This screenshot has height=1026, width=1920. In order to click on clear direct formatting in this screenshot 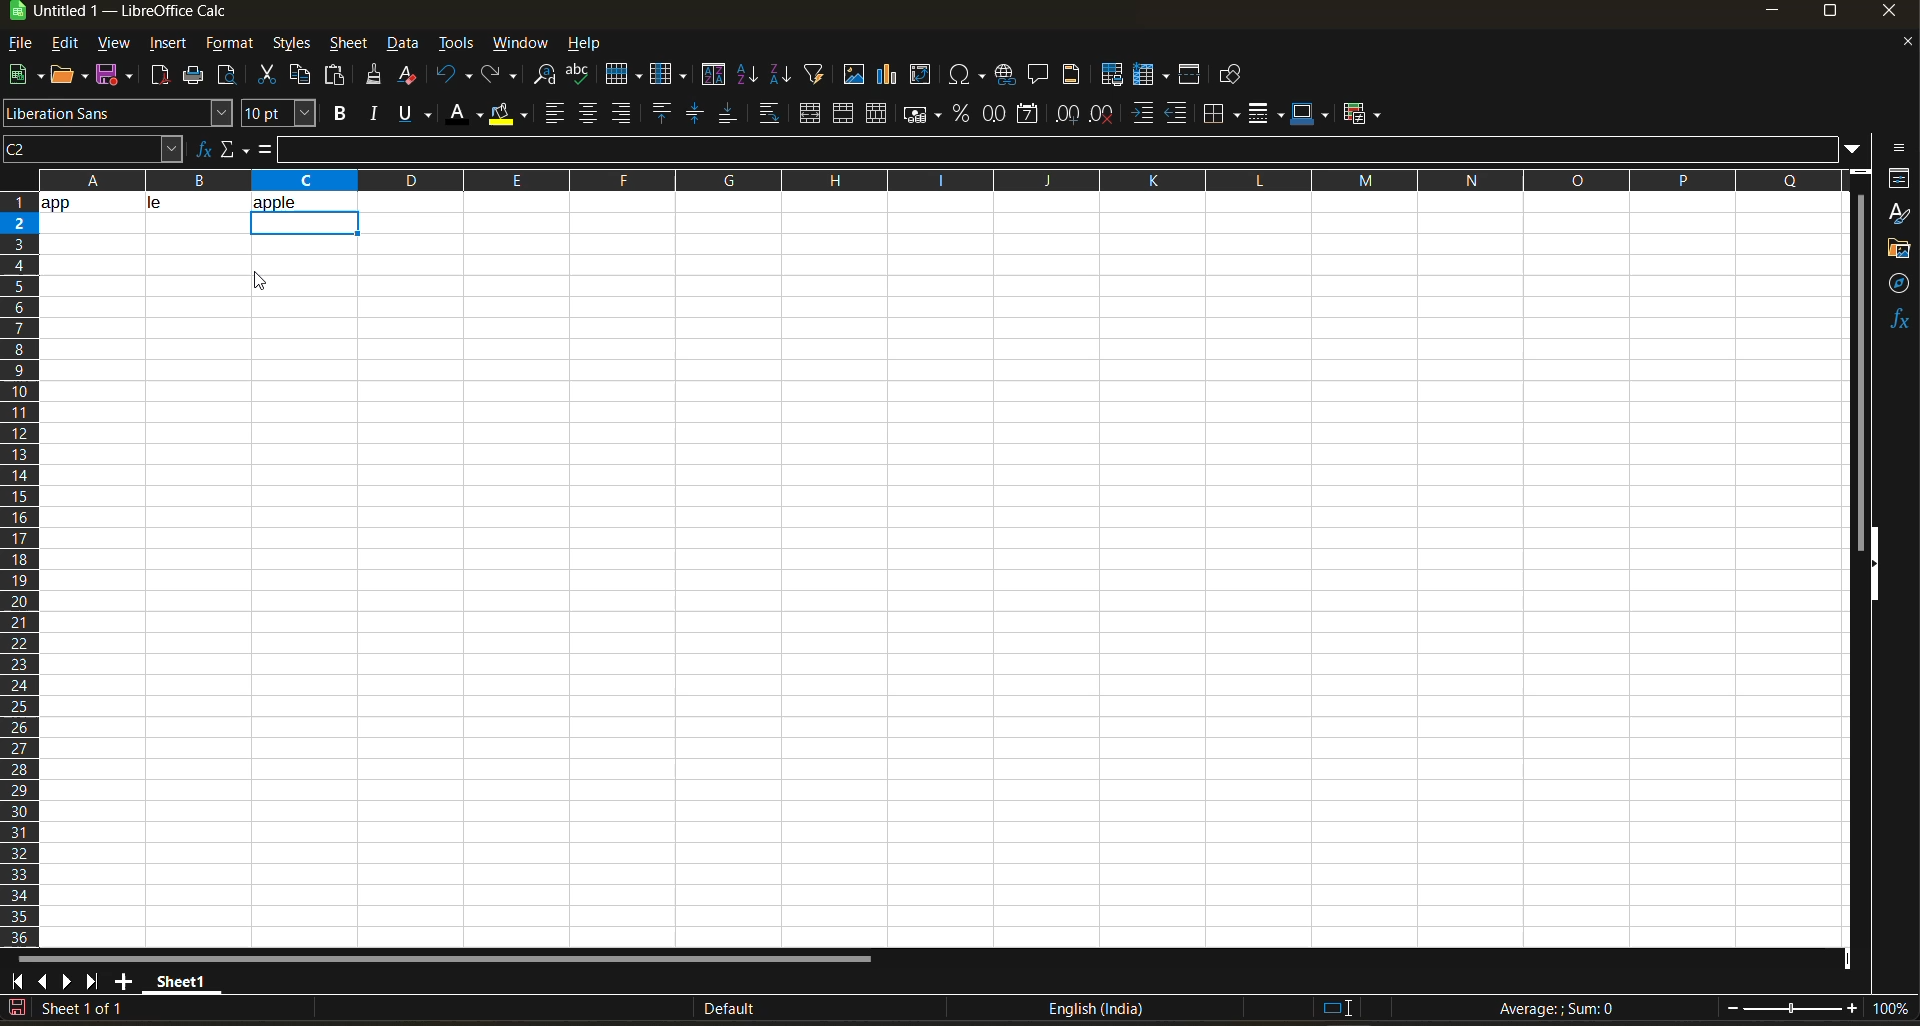, I will do `click(411, 74)`.